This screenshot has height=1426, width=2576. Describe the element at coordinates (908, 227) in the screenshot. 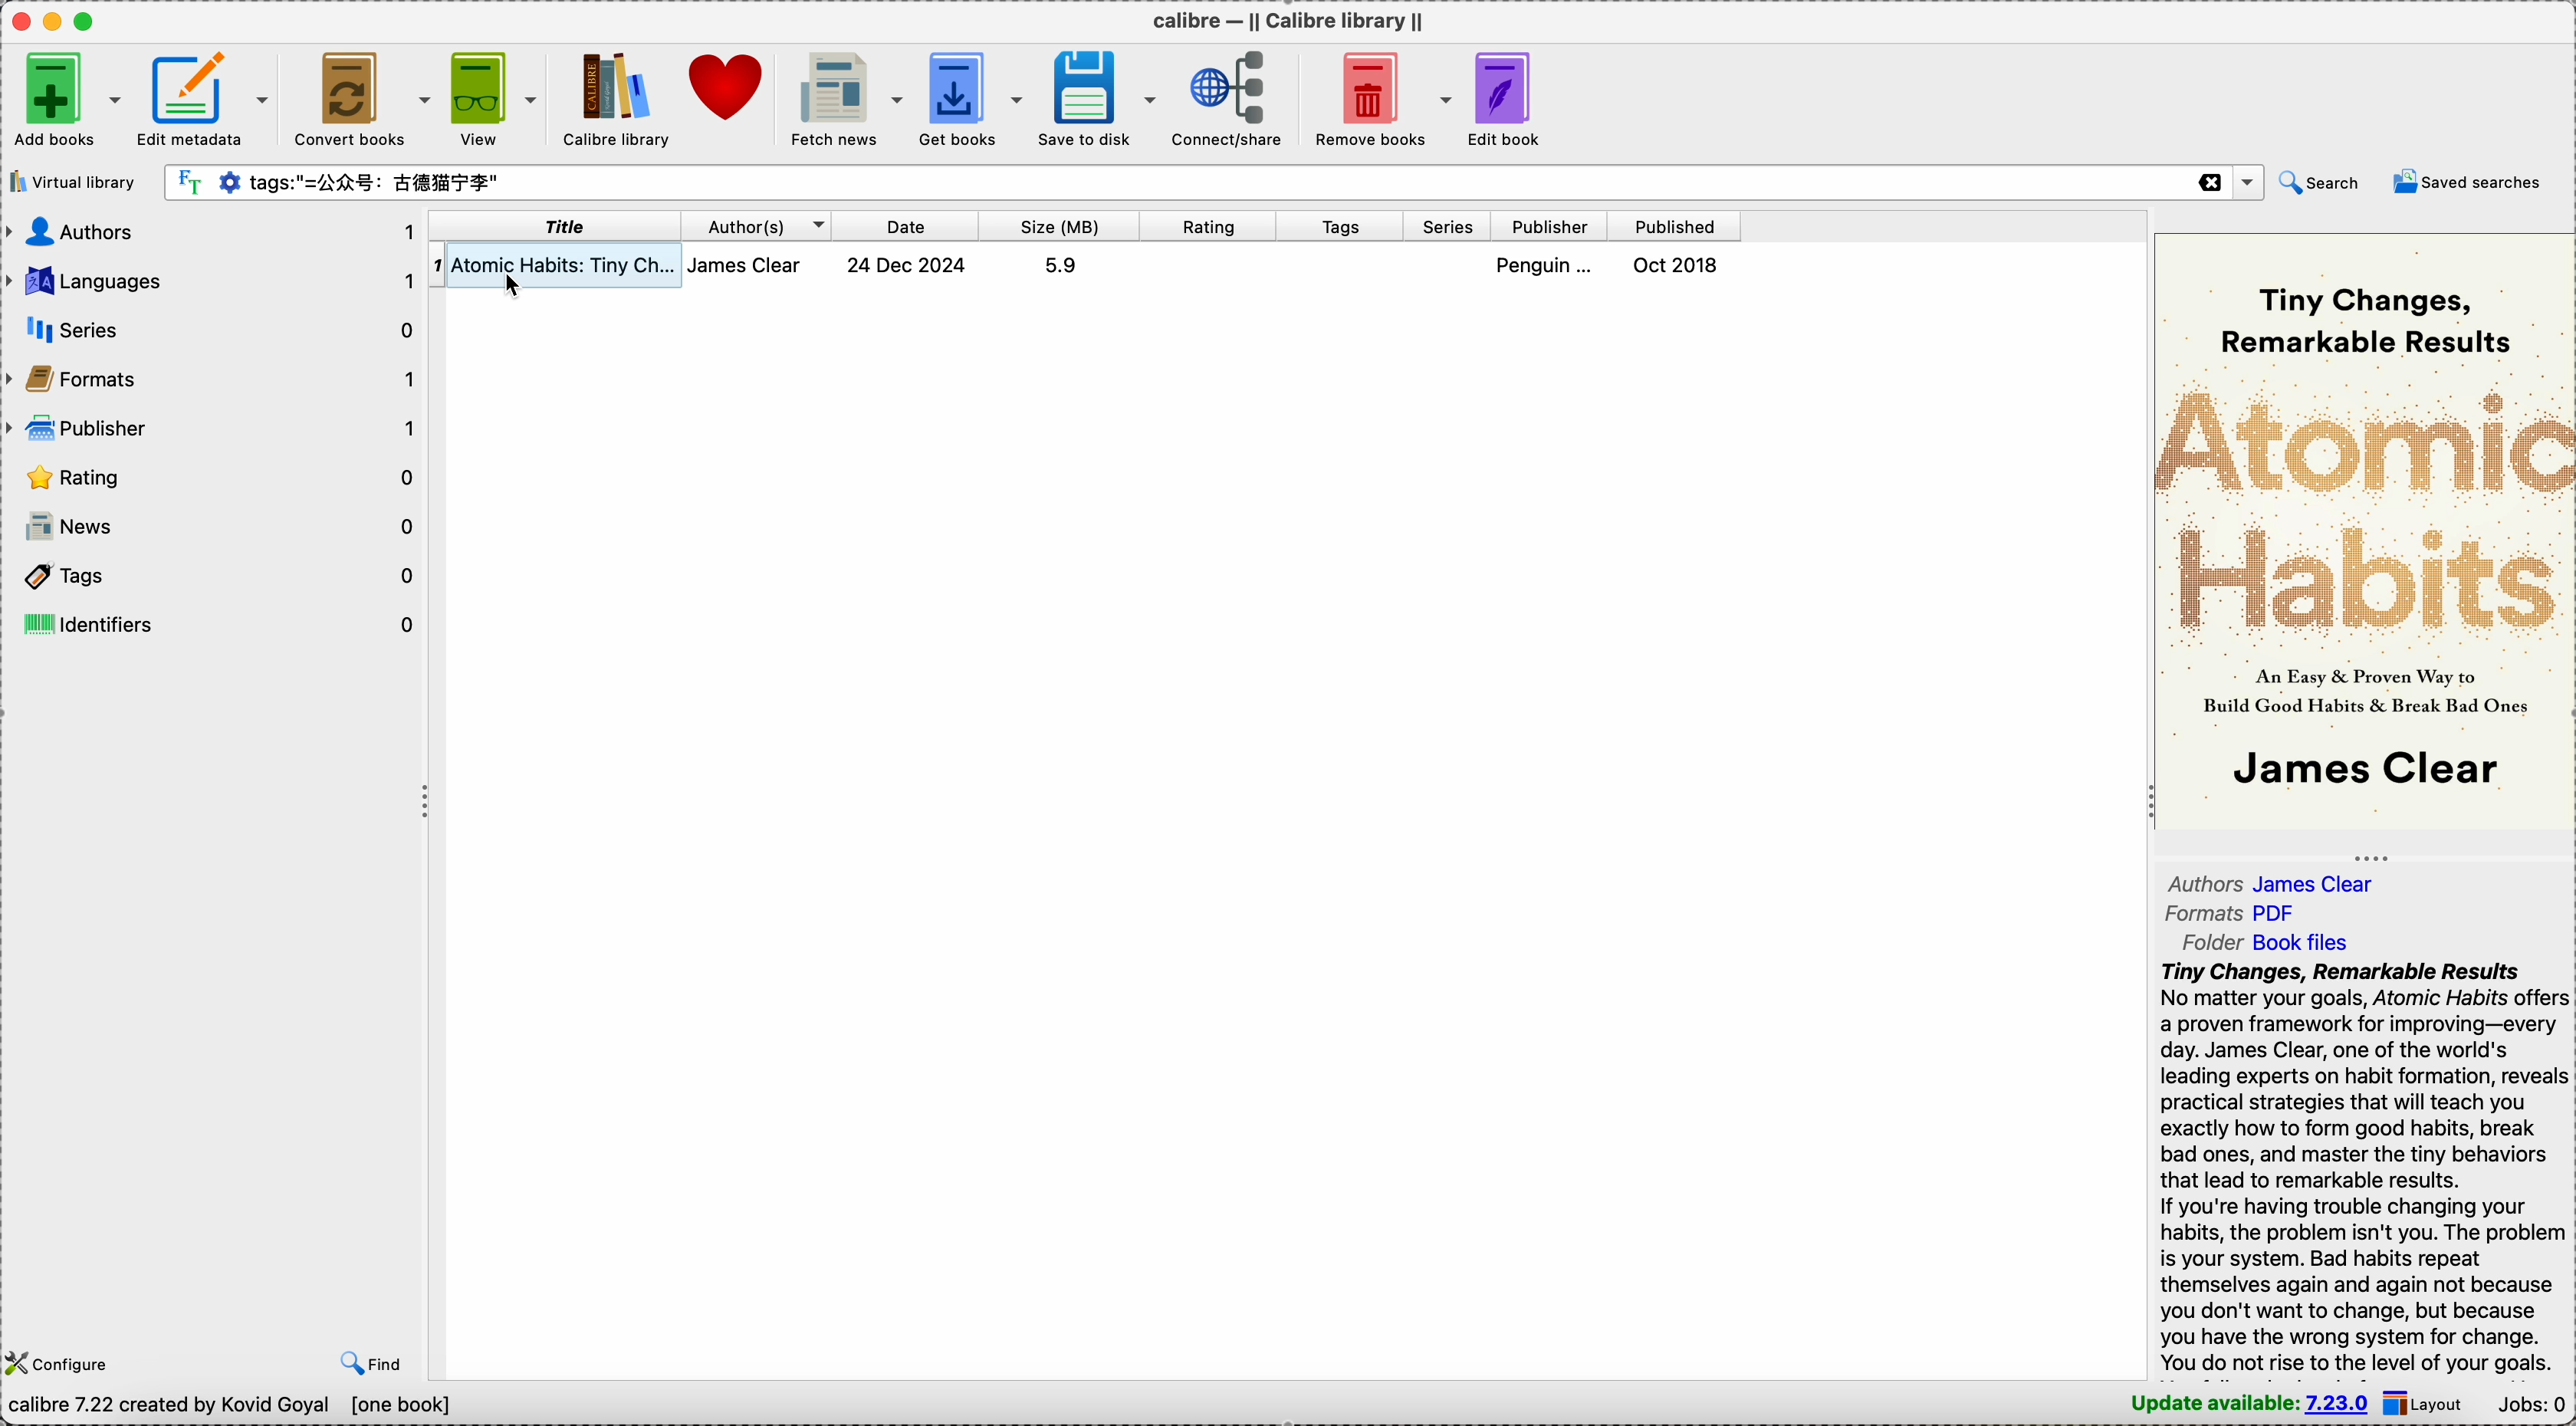

I see `date` at that location.